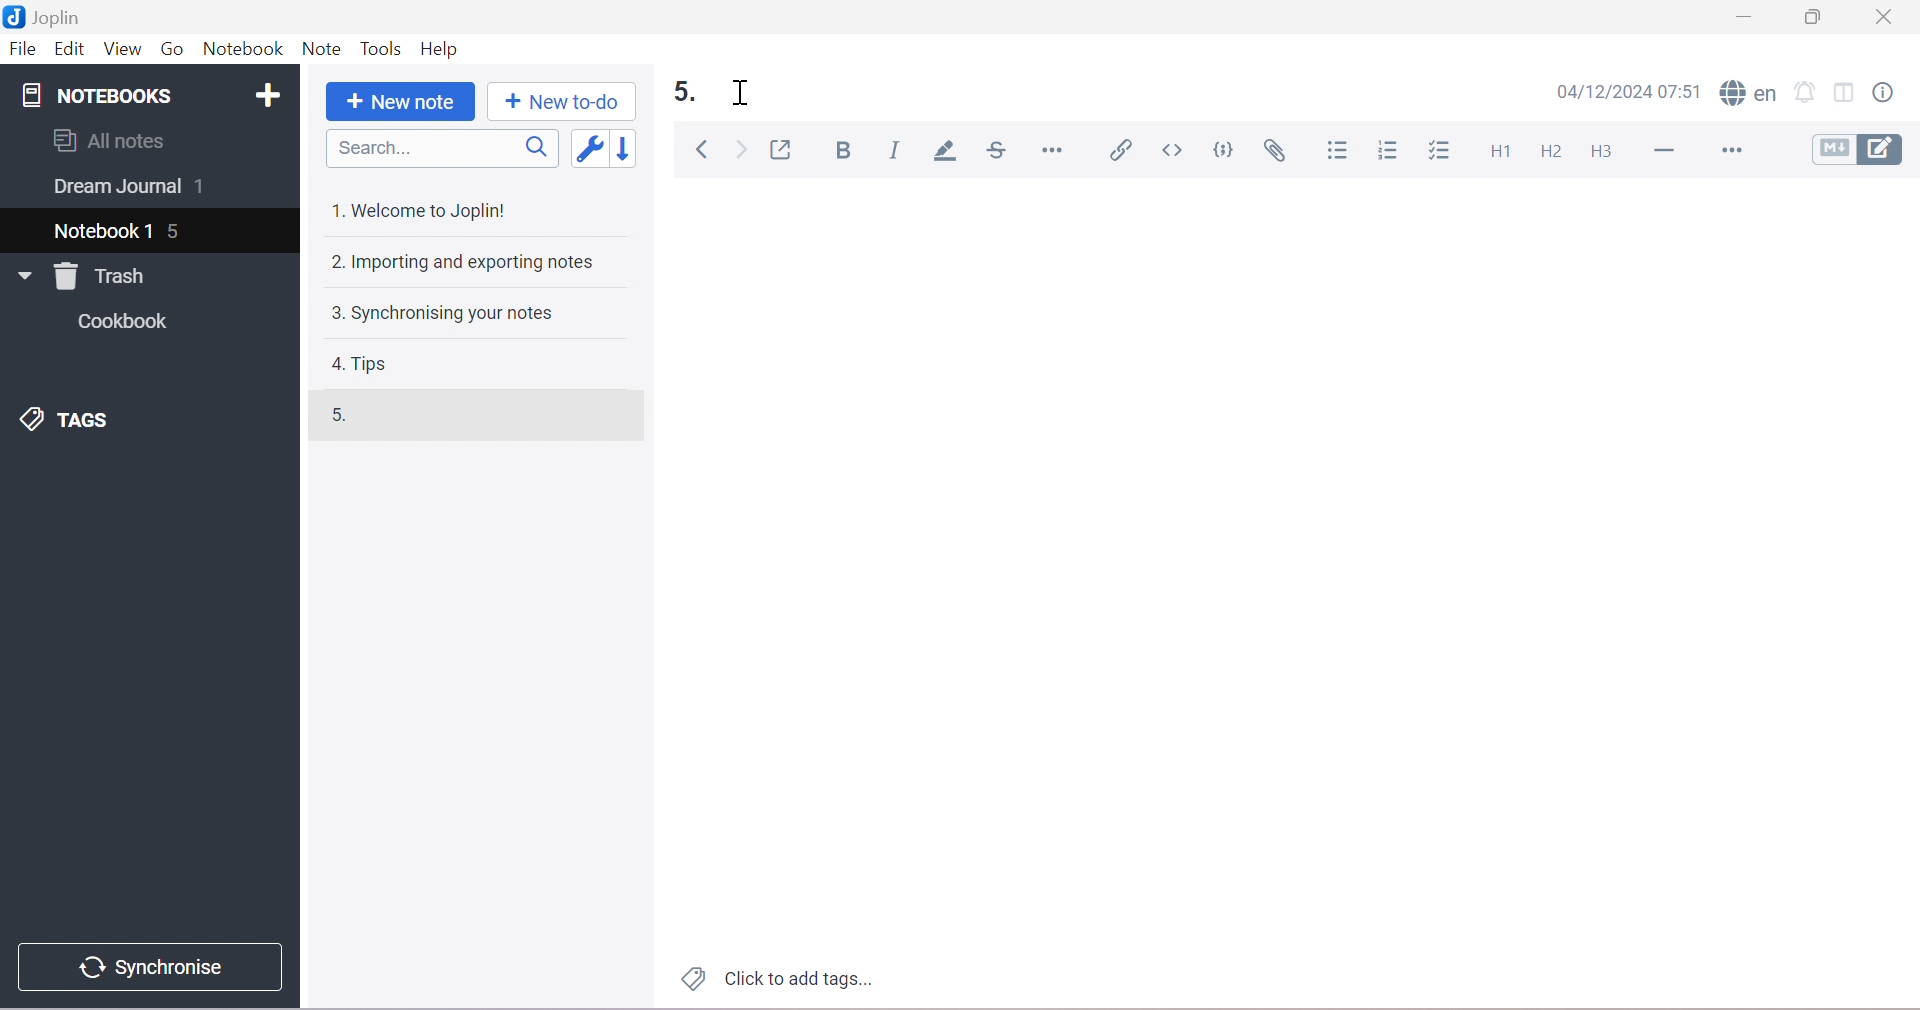  I want to click on Bold, so click(849, 152).